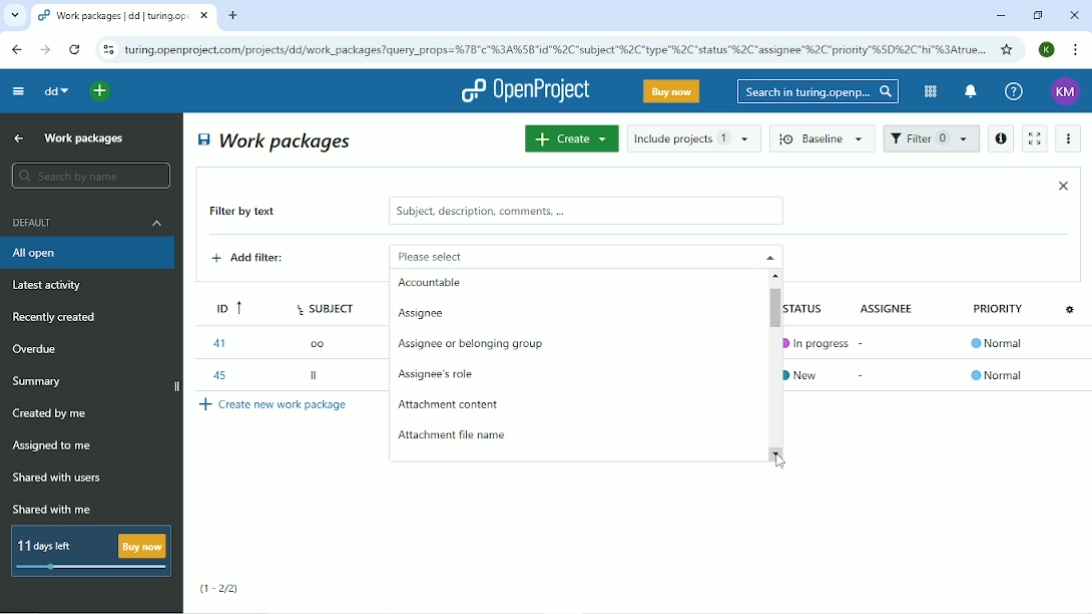 This screenshot has width=1092, height=614. I want to click on Add filter, so click(263, 260).